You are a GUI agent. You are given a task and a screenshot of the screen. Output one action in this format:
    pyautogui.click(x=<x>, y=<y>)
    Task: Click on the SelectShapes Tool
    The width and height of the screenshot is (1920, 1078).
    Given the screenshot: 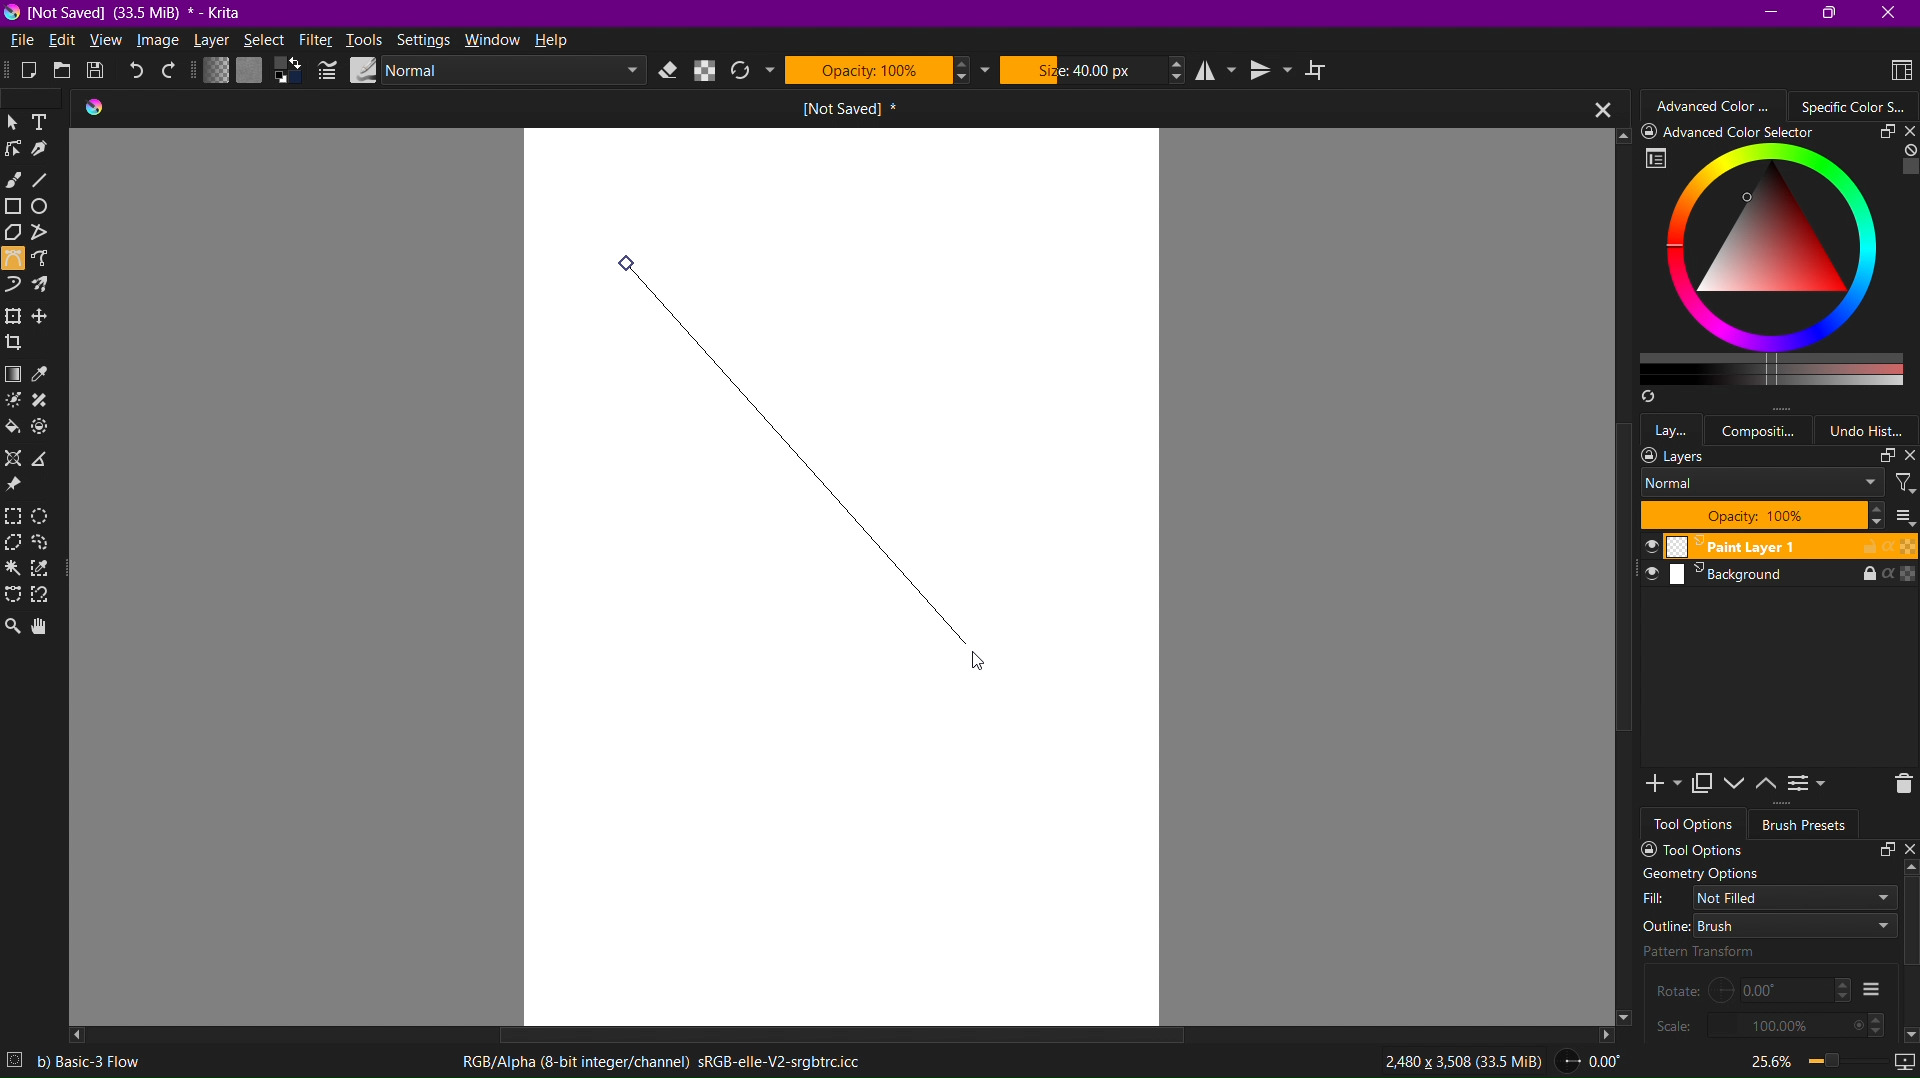 What is the action you would take?
    pyautogui.click(x=14, y=123)
    